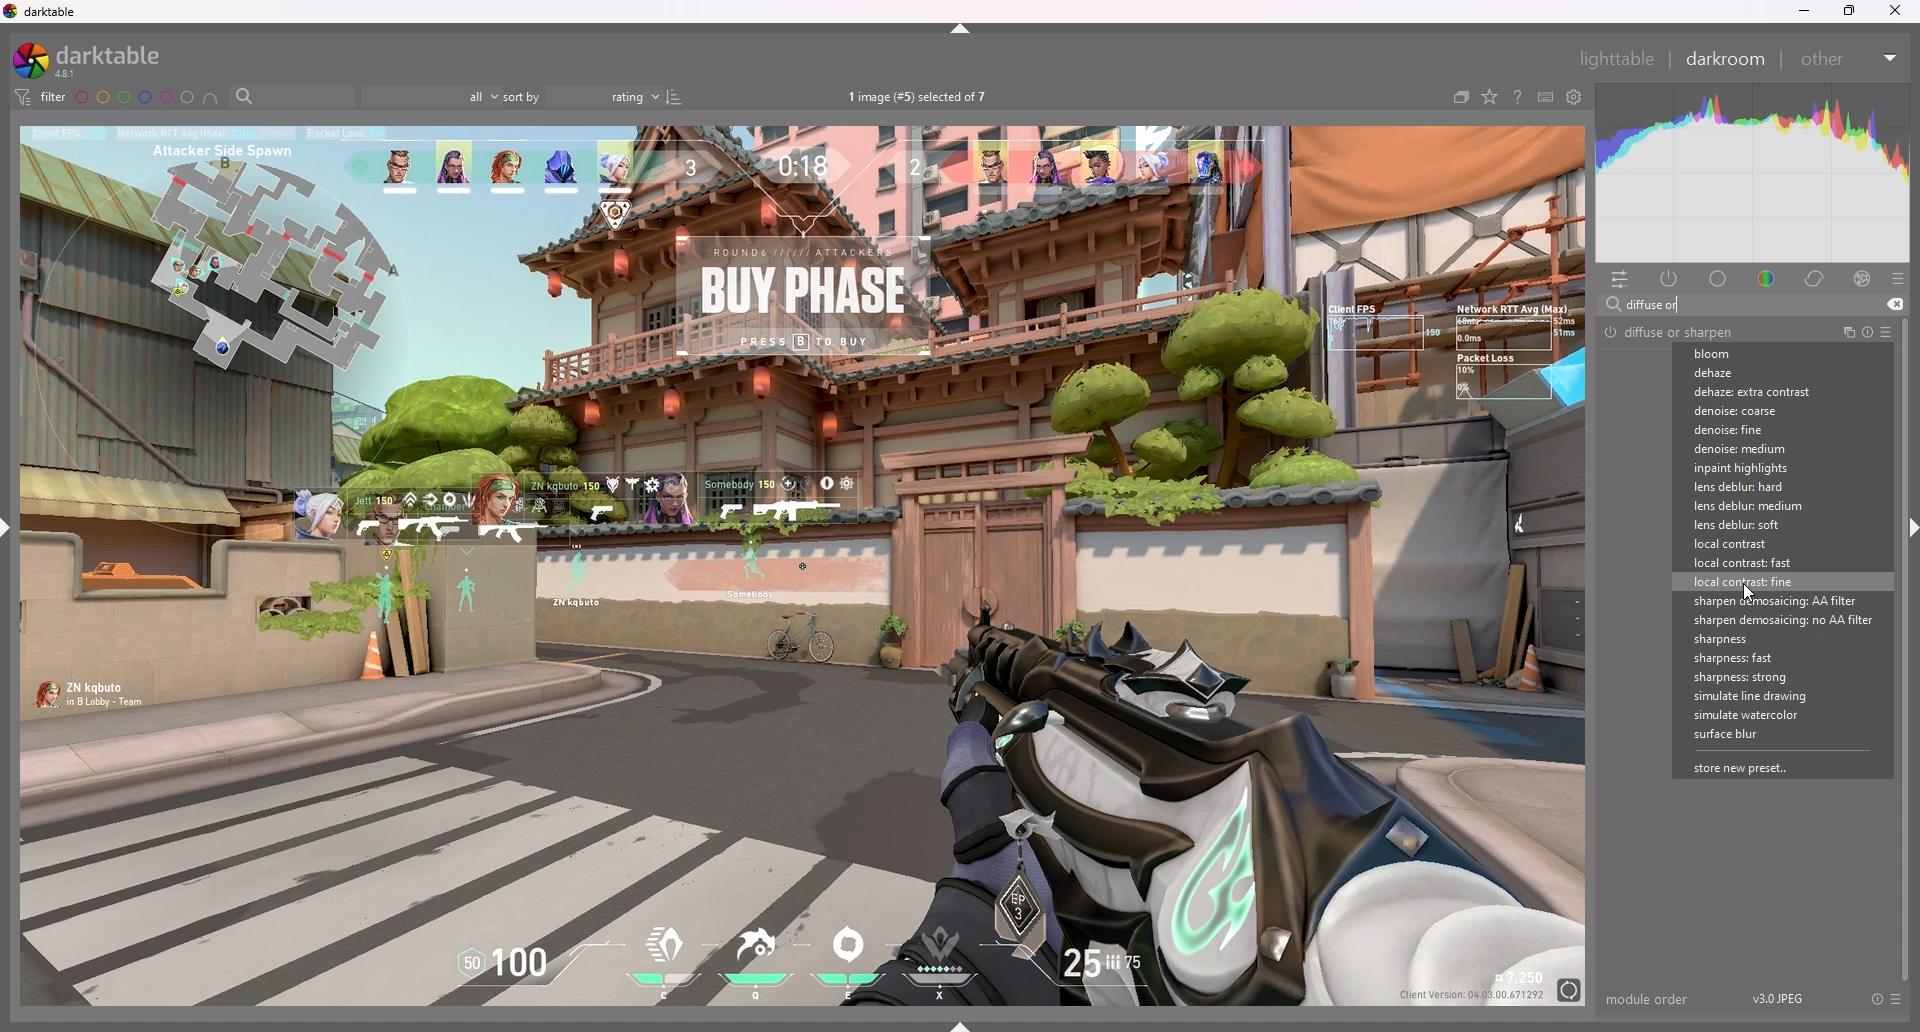 The height and width of the screenshot is (1032, 1920). Describe the element at coordinates (98, 59) in the screenshot. I see `darktable` at that location.